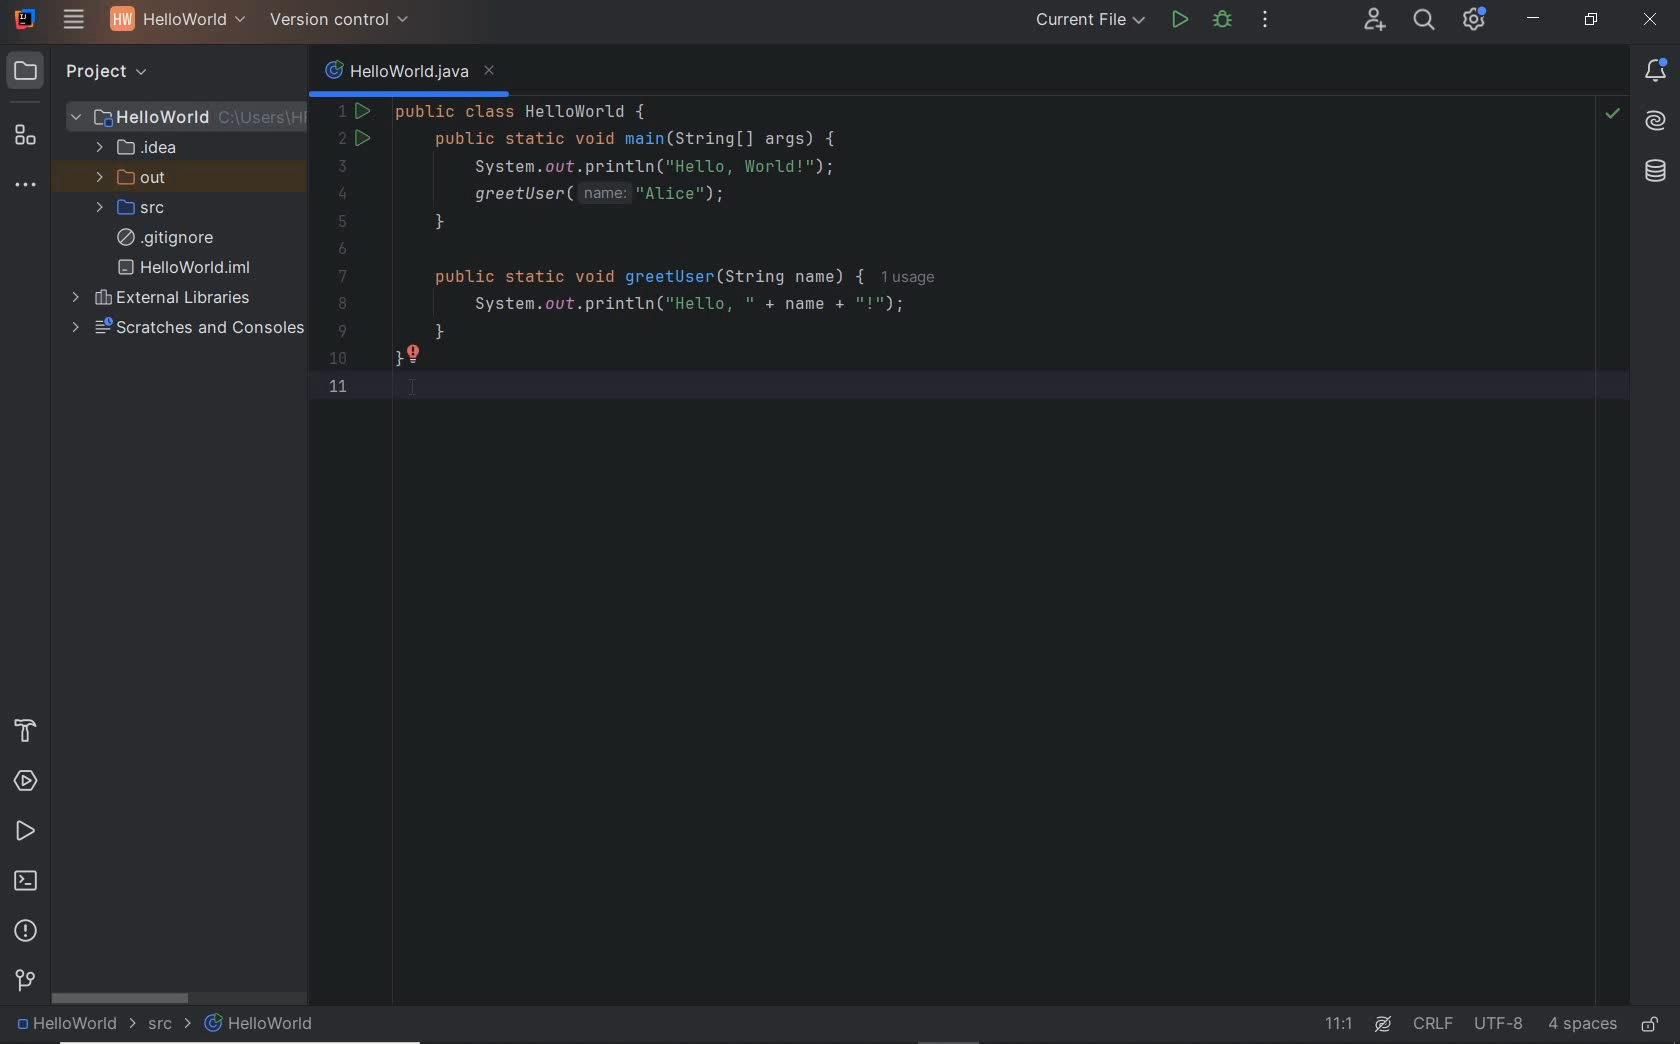 The height and width of the screenshot is (1044, 1680). Describe the element at coordinates (1374, 19) in the screenshot. I see `code with me` at that location.